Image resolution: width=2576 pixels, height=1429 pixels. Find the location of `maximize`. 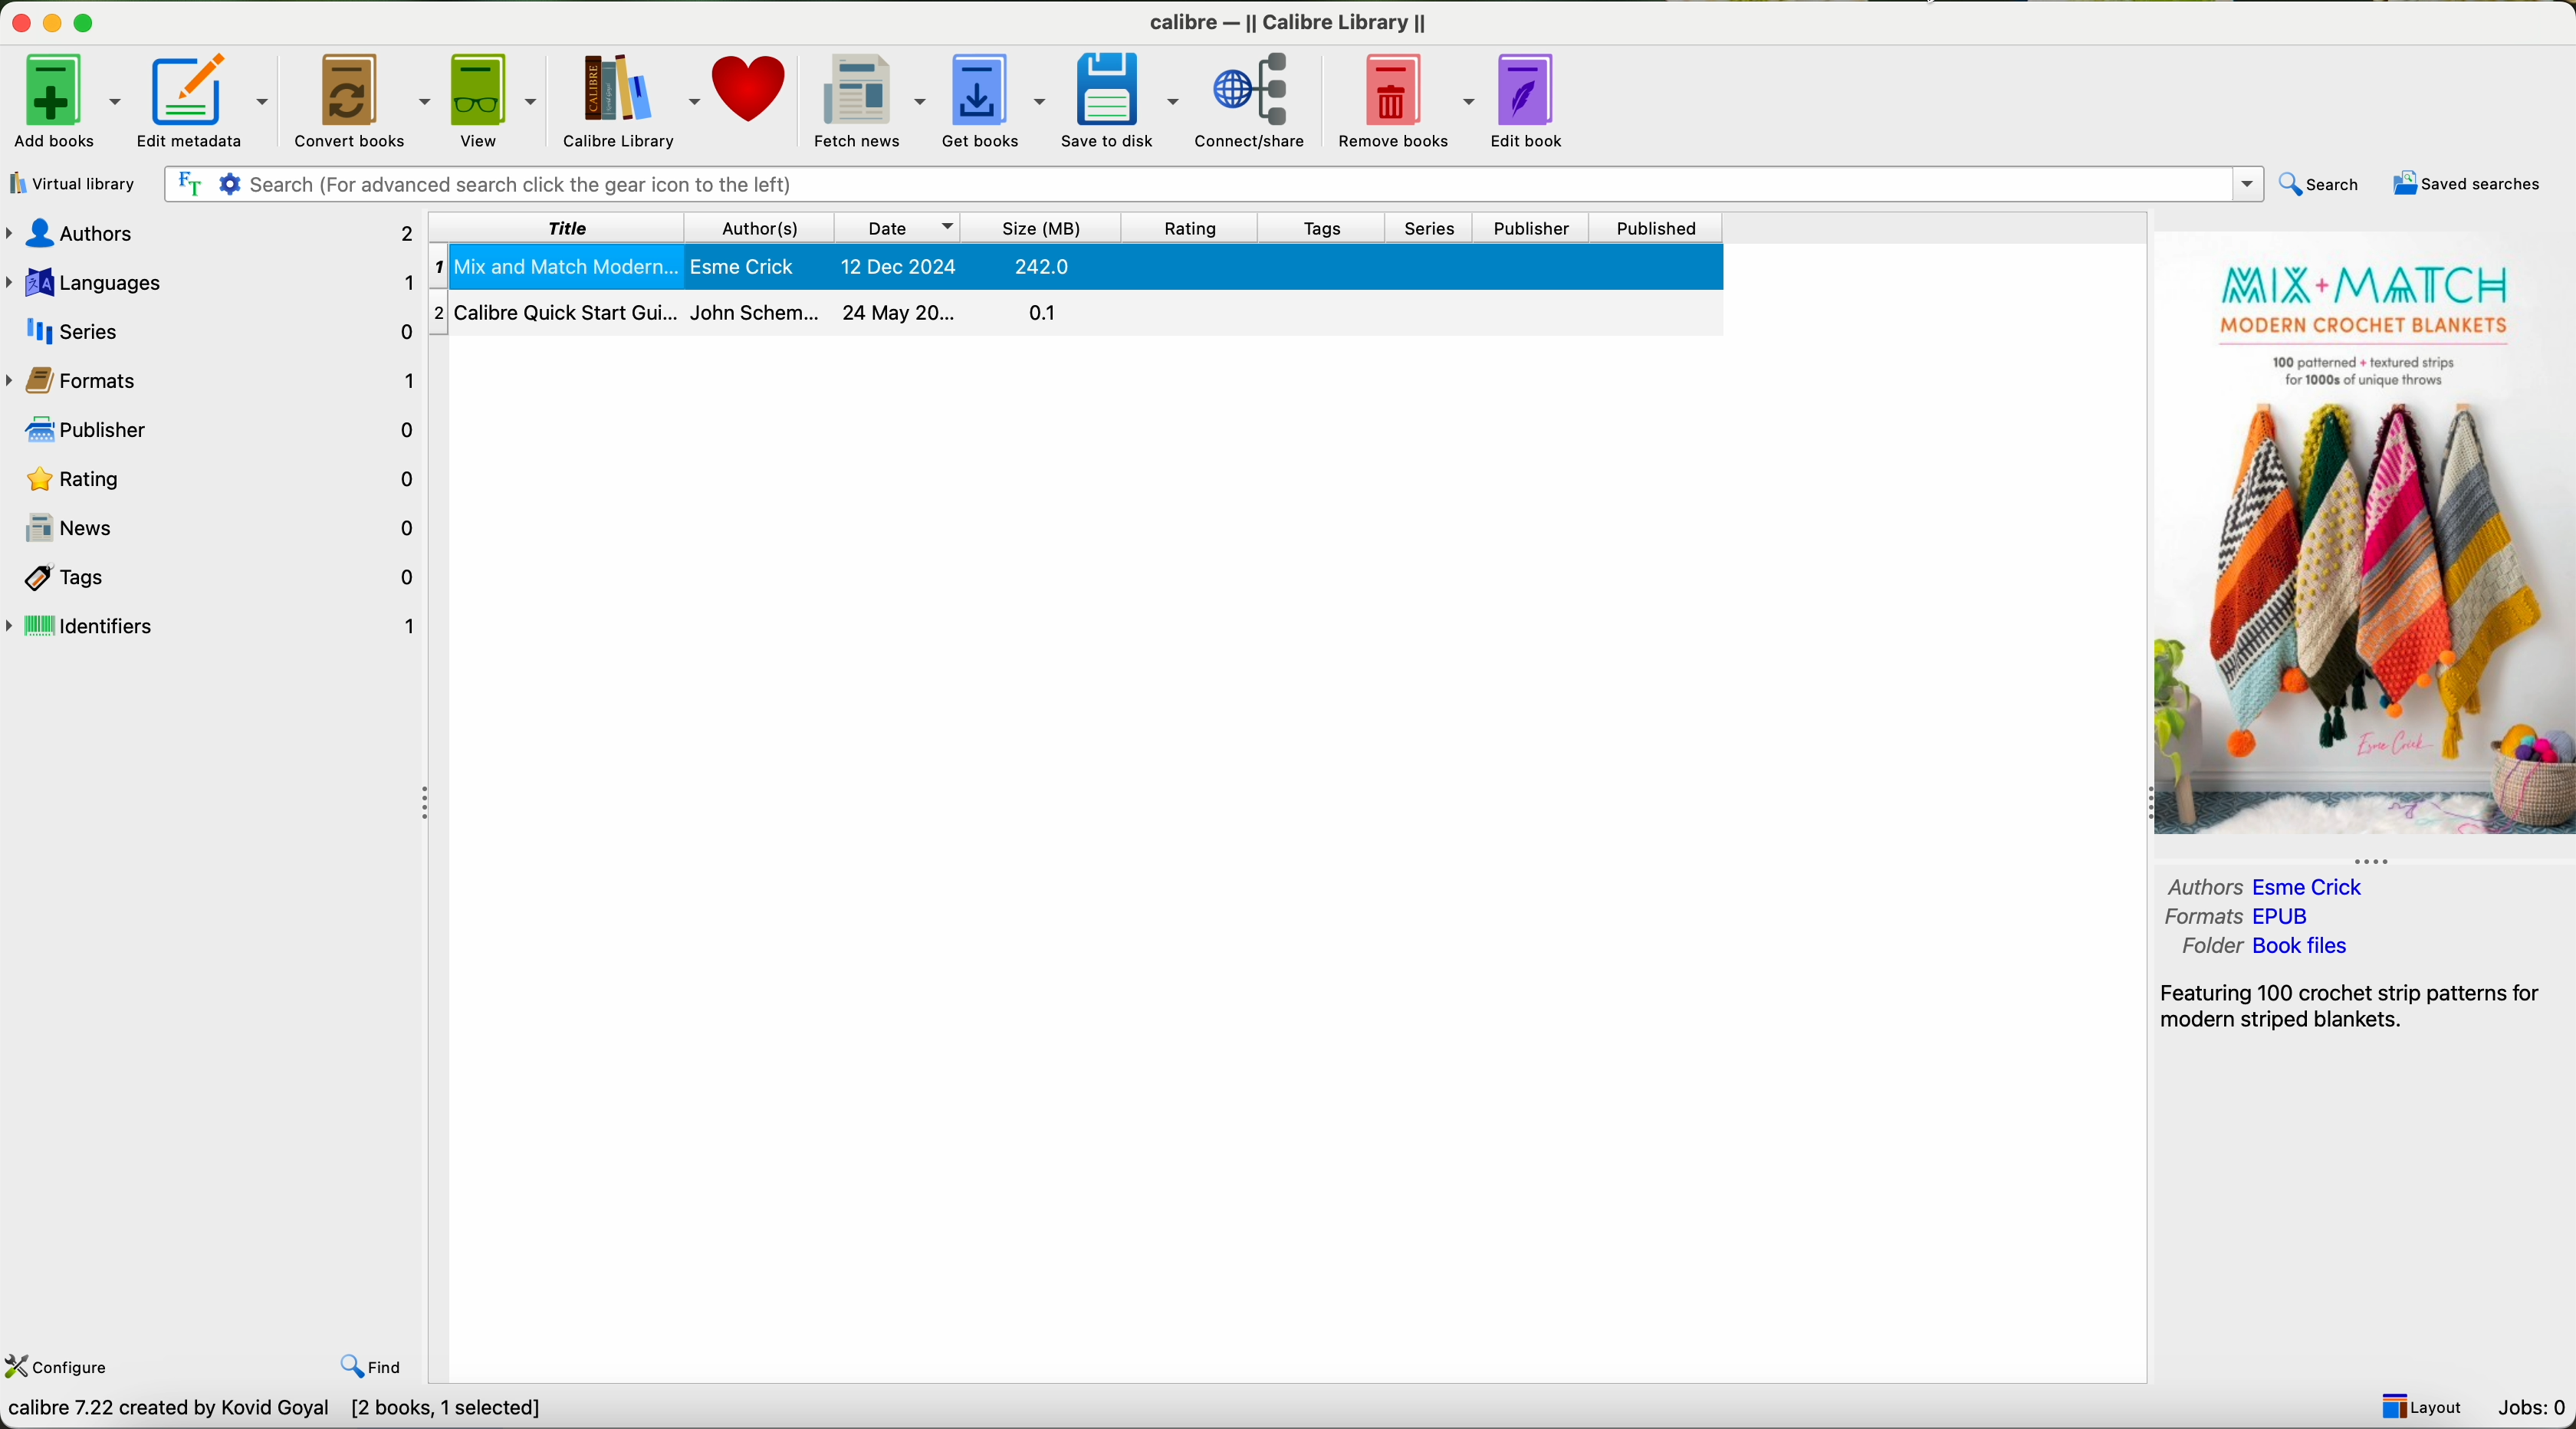

maximize is located at coordinates (92, 24).